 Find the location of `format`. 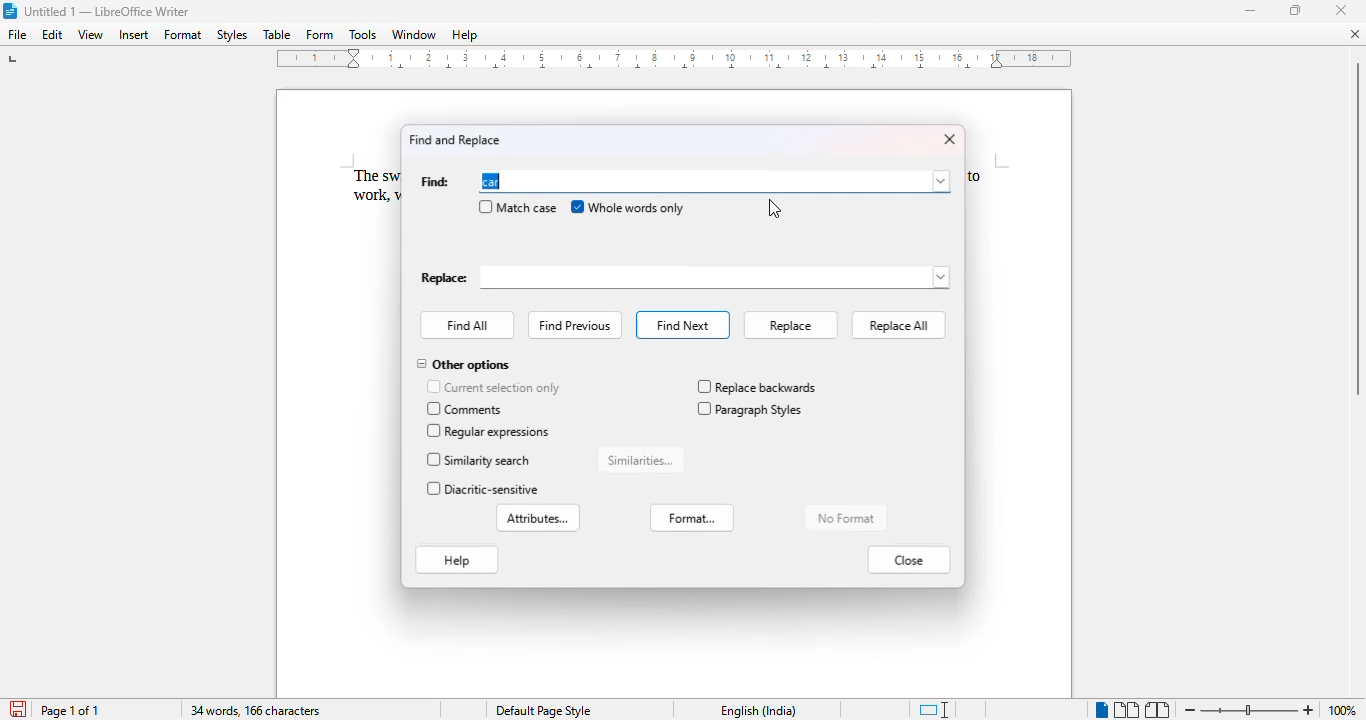

format is located at coordinates (692, 517).